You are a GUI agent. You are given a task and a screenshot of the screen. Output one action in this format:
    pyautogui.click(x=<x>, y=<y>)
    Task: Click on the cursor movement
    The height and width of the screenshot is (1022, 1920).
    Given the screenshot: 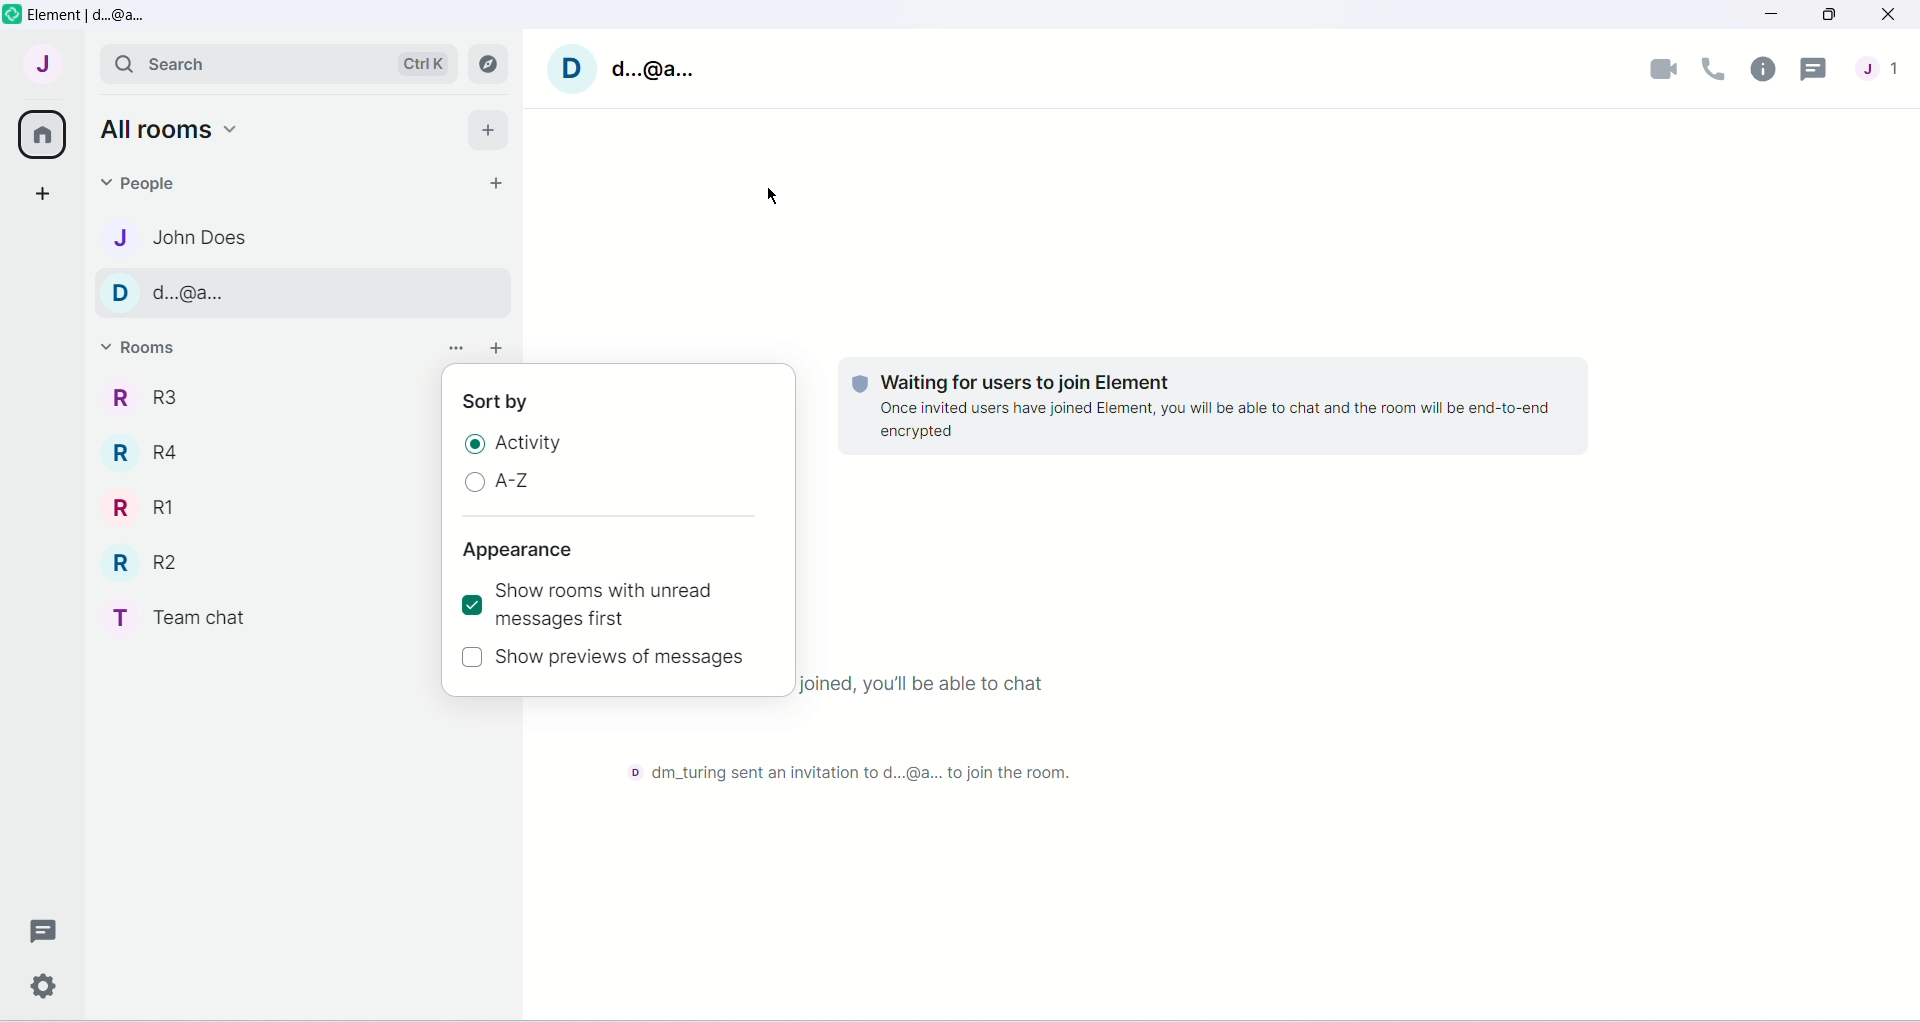 What is the action you would take?
    pyautogui.click(x=773, y=200)
    